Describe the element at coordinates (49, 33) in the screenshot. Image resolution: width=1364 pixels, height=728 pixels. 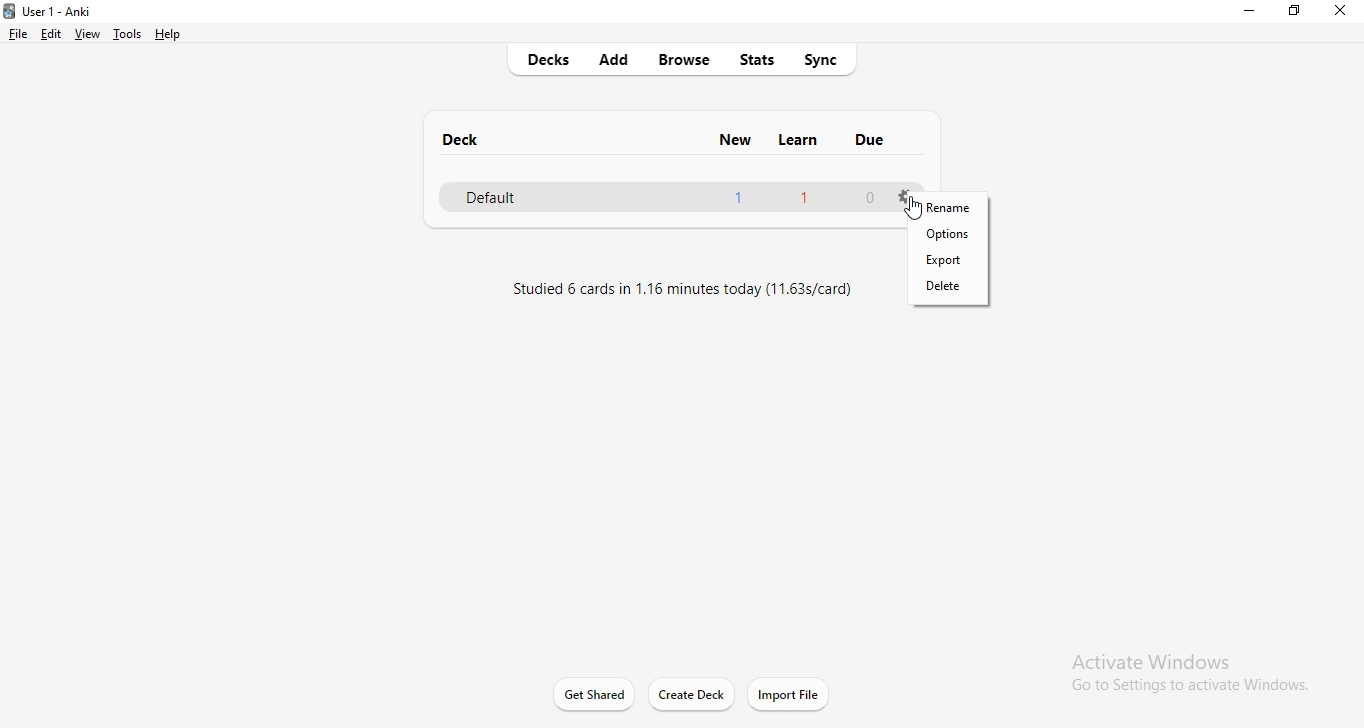
I see `edit` at that location.